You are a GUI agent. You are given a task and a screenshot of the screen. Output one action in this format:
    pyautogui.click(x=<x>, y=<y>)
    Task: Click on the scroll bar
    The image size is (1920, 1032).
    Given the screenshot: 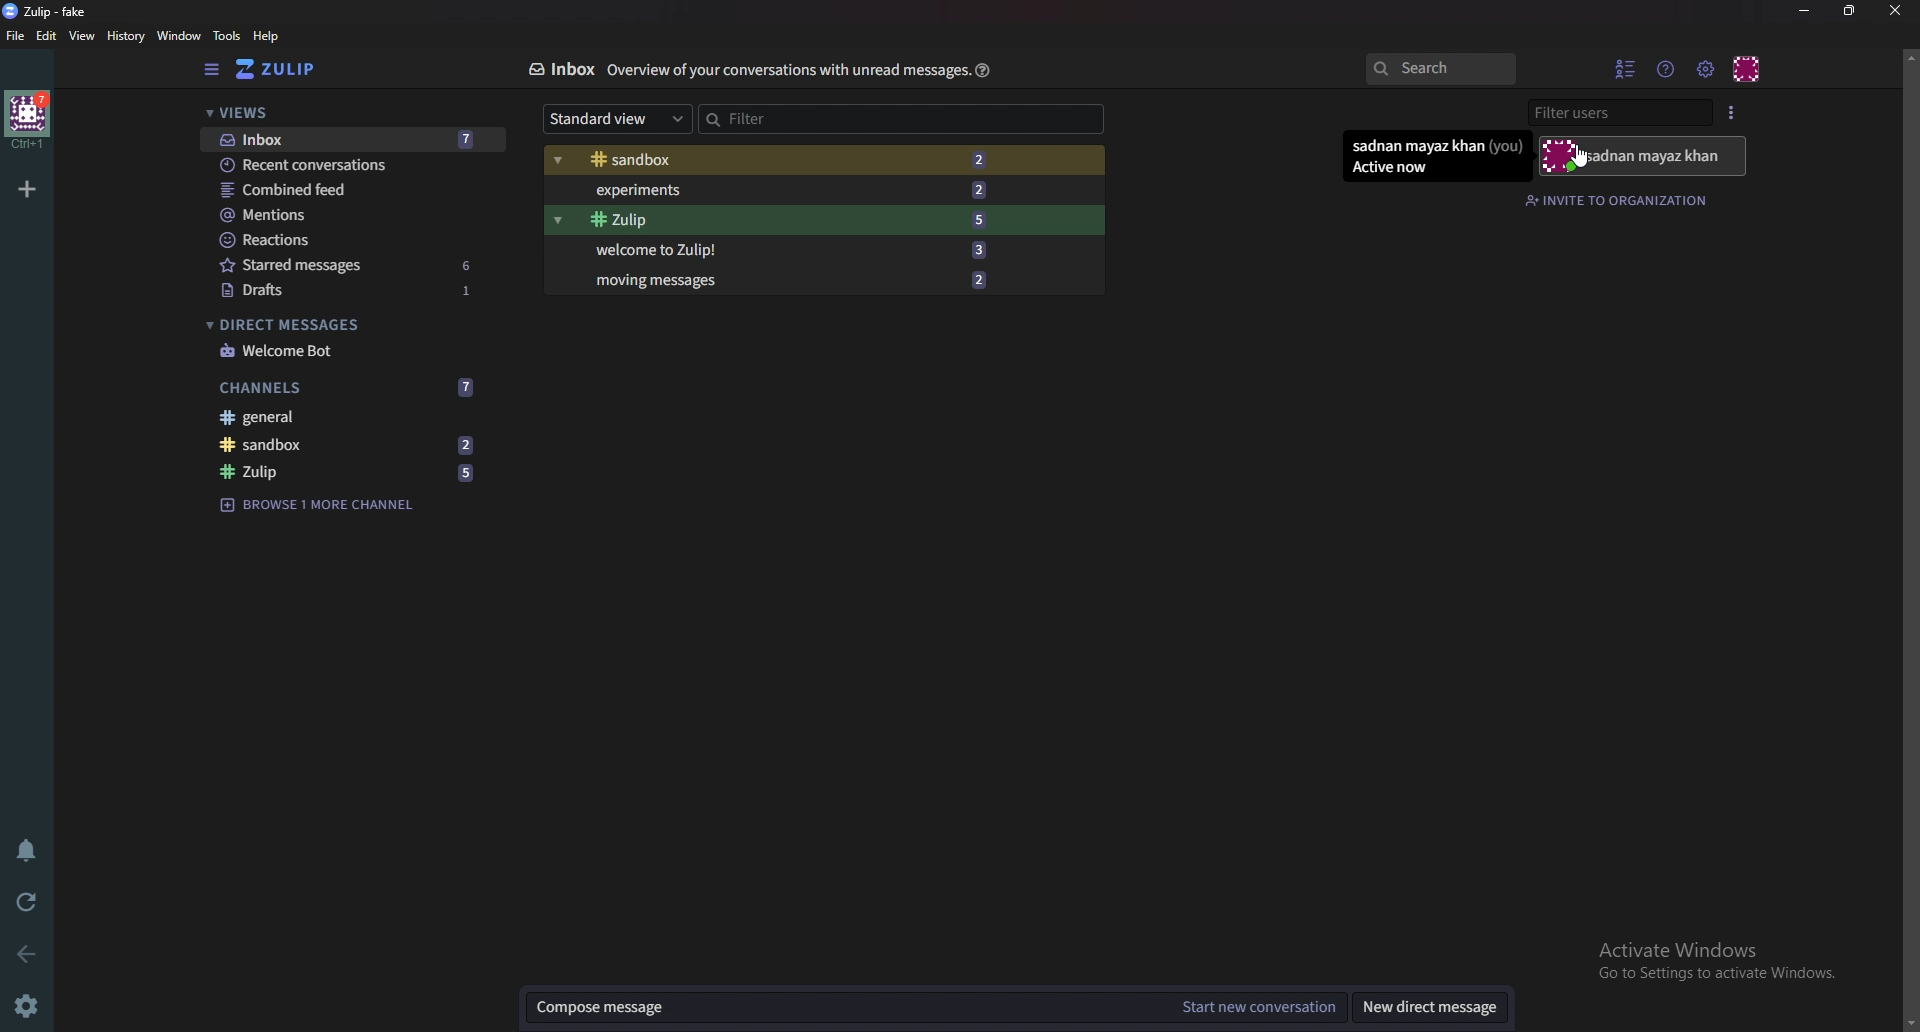 What is the action you would take?
    pyautogui.click(x=1908, y=537)
    